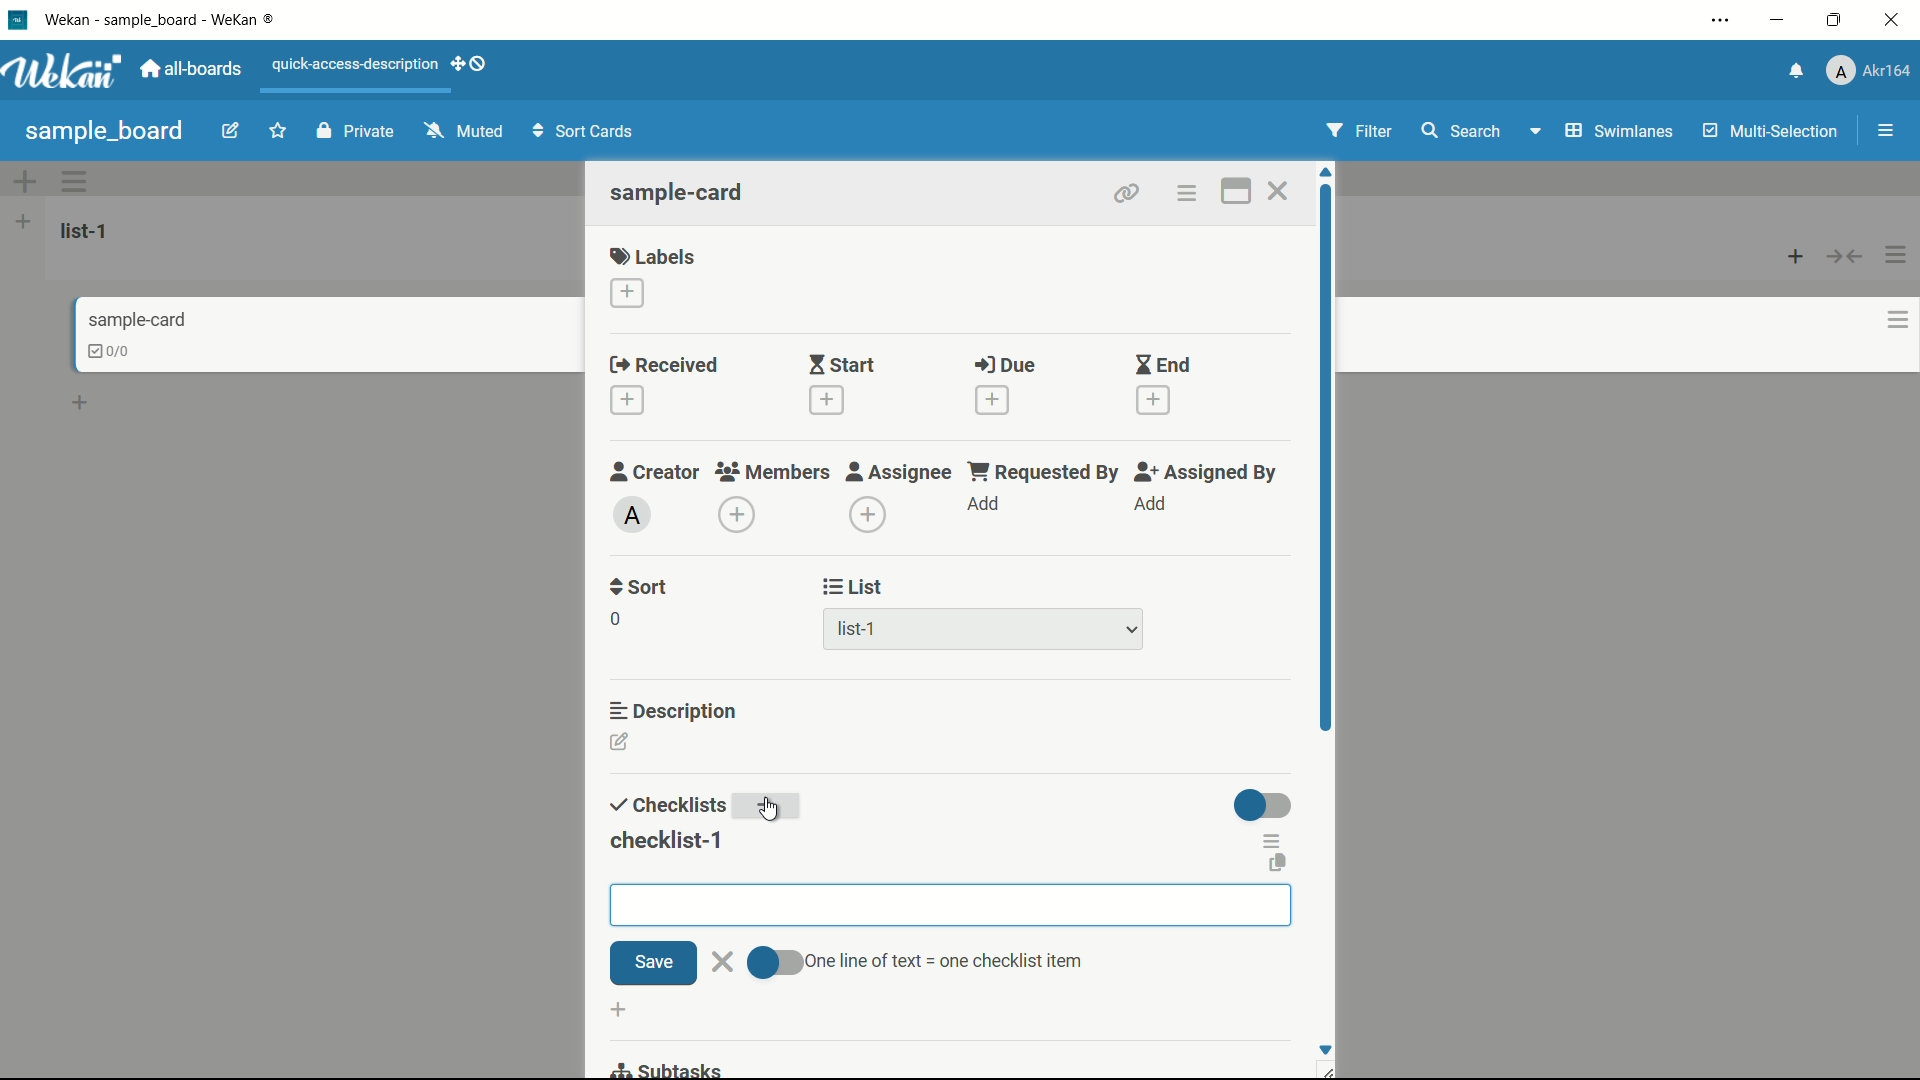 This screenshot has width=1920, height=1080. What do you see at coordinates (665, 806) in the screenshot?
I see `checklist` at bounding box center [665, 806].